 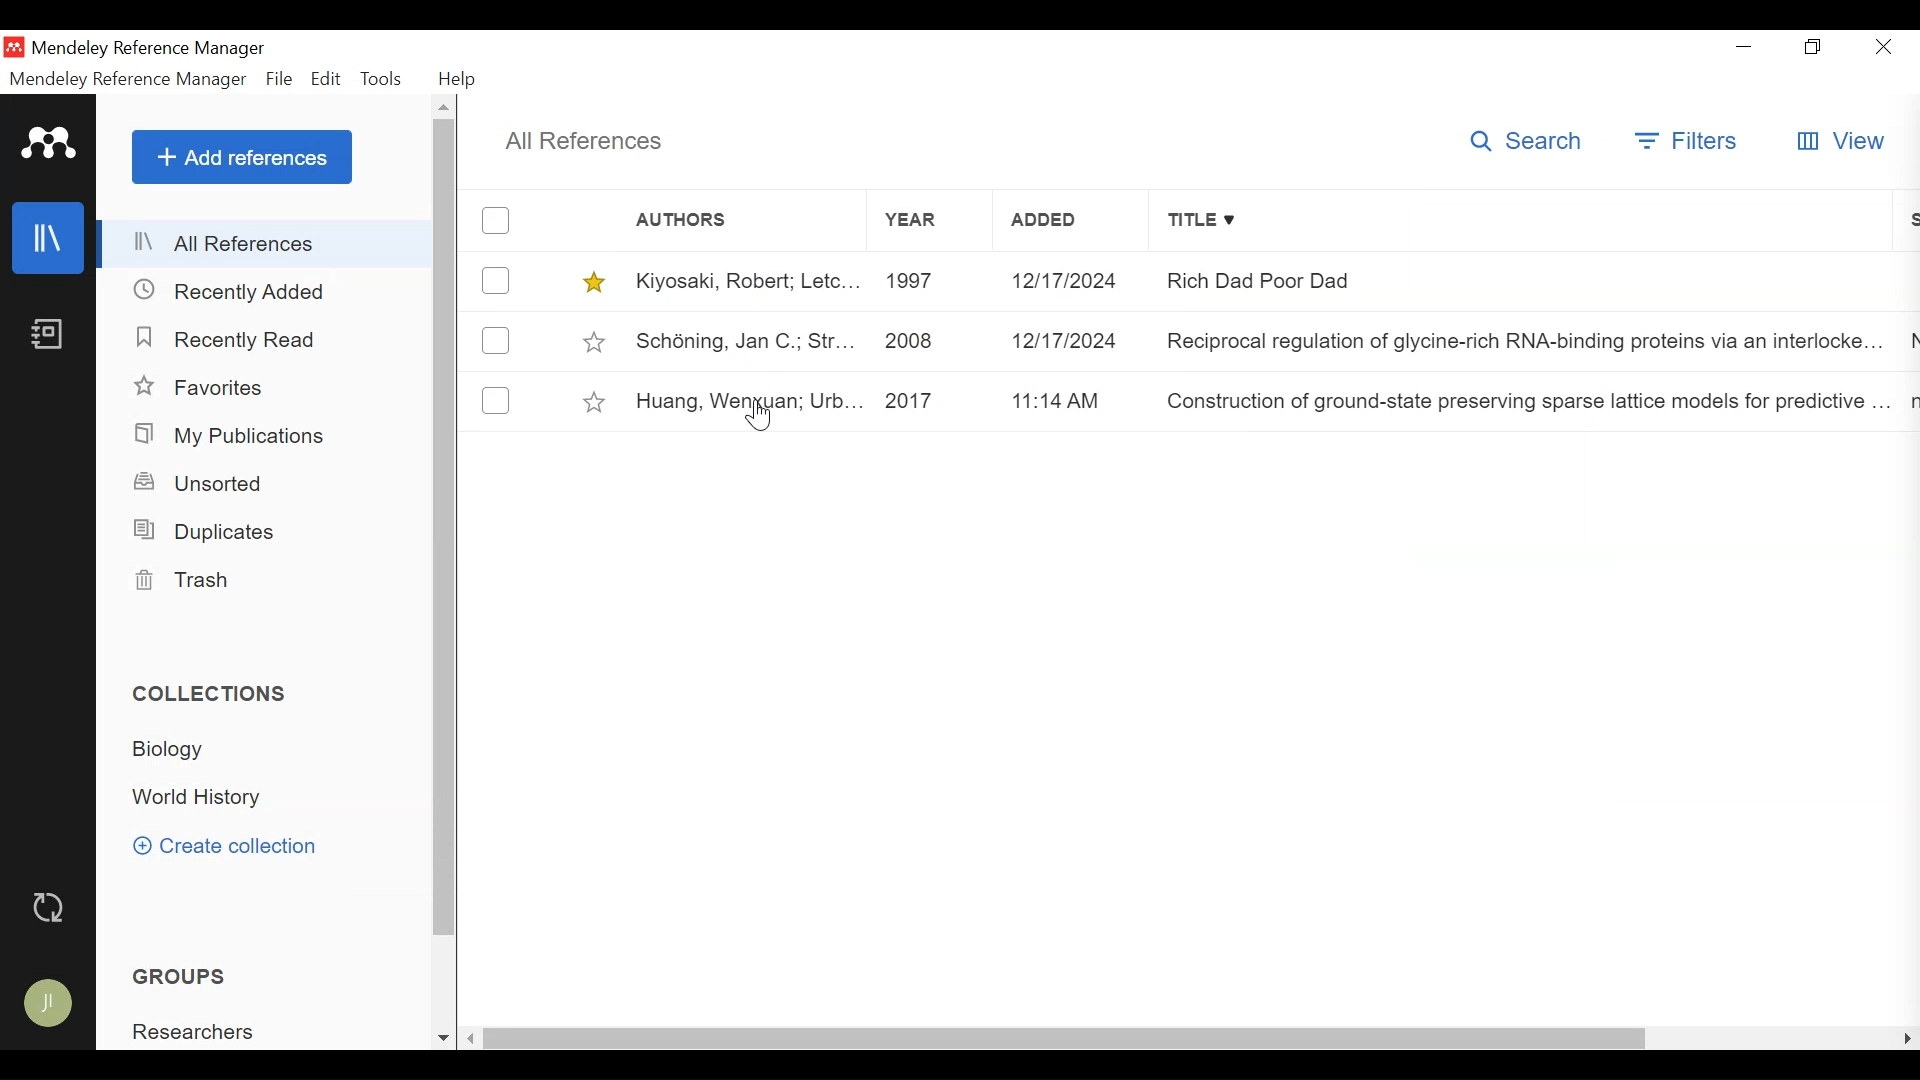 I want to click on Library, so click(x=49, y=237).